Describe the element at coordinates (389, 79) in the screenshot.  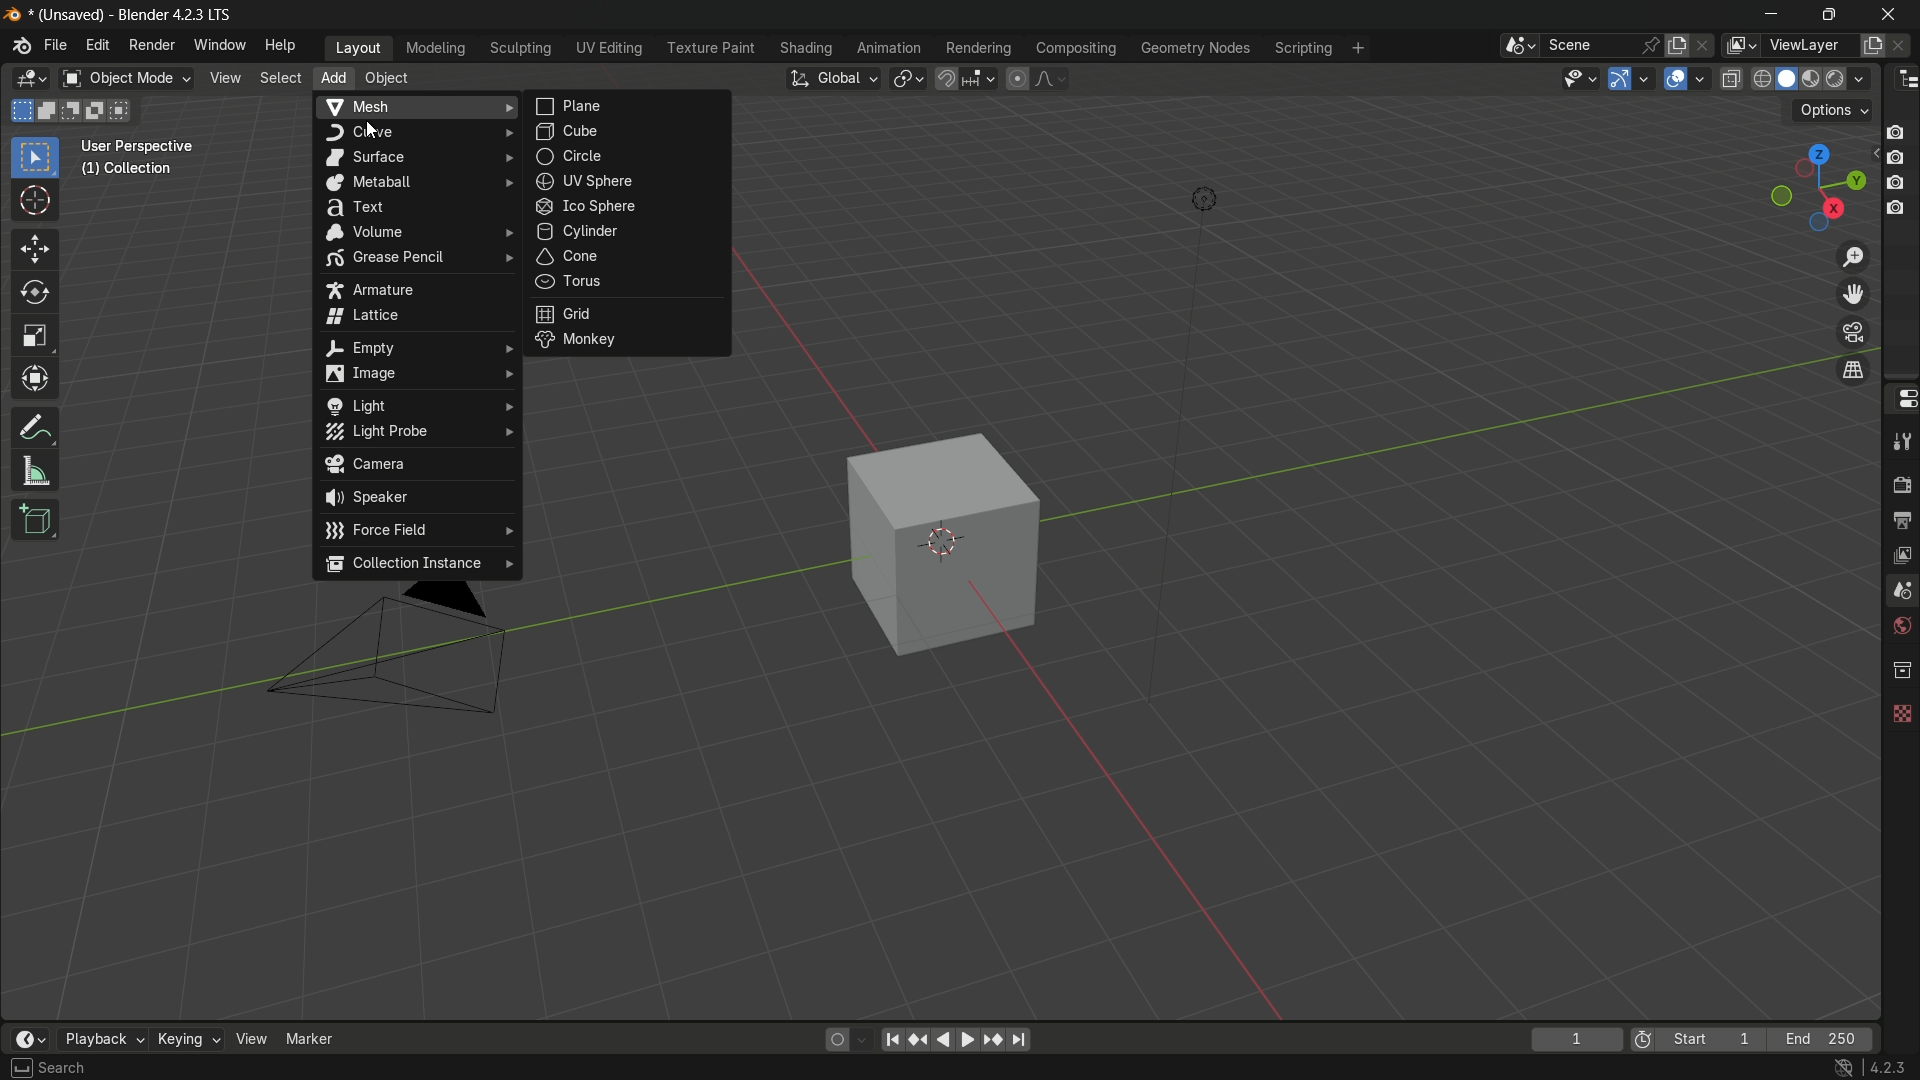
I see `object menu` at that location.